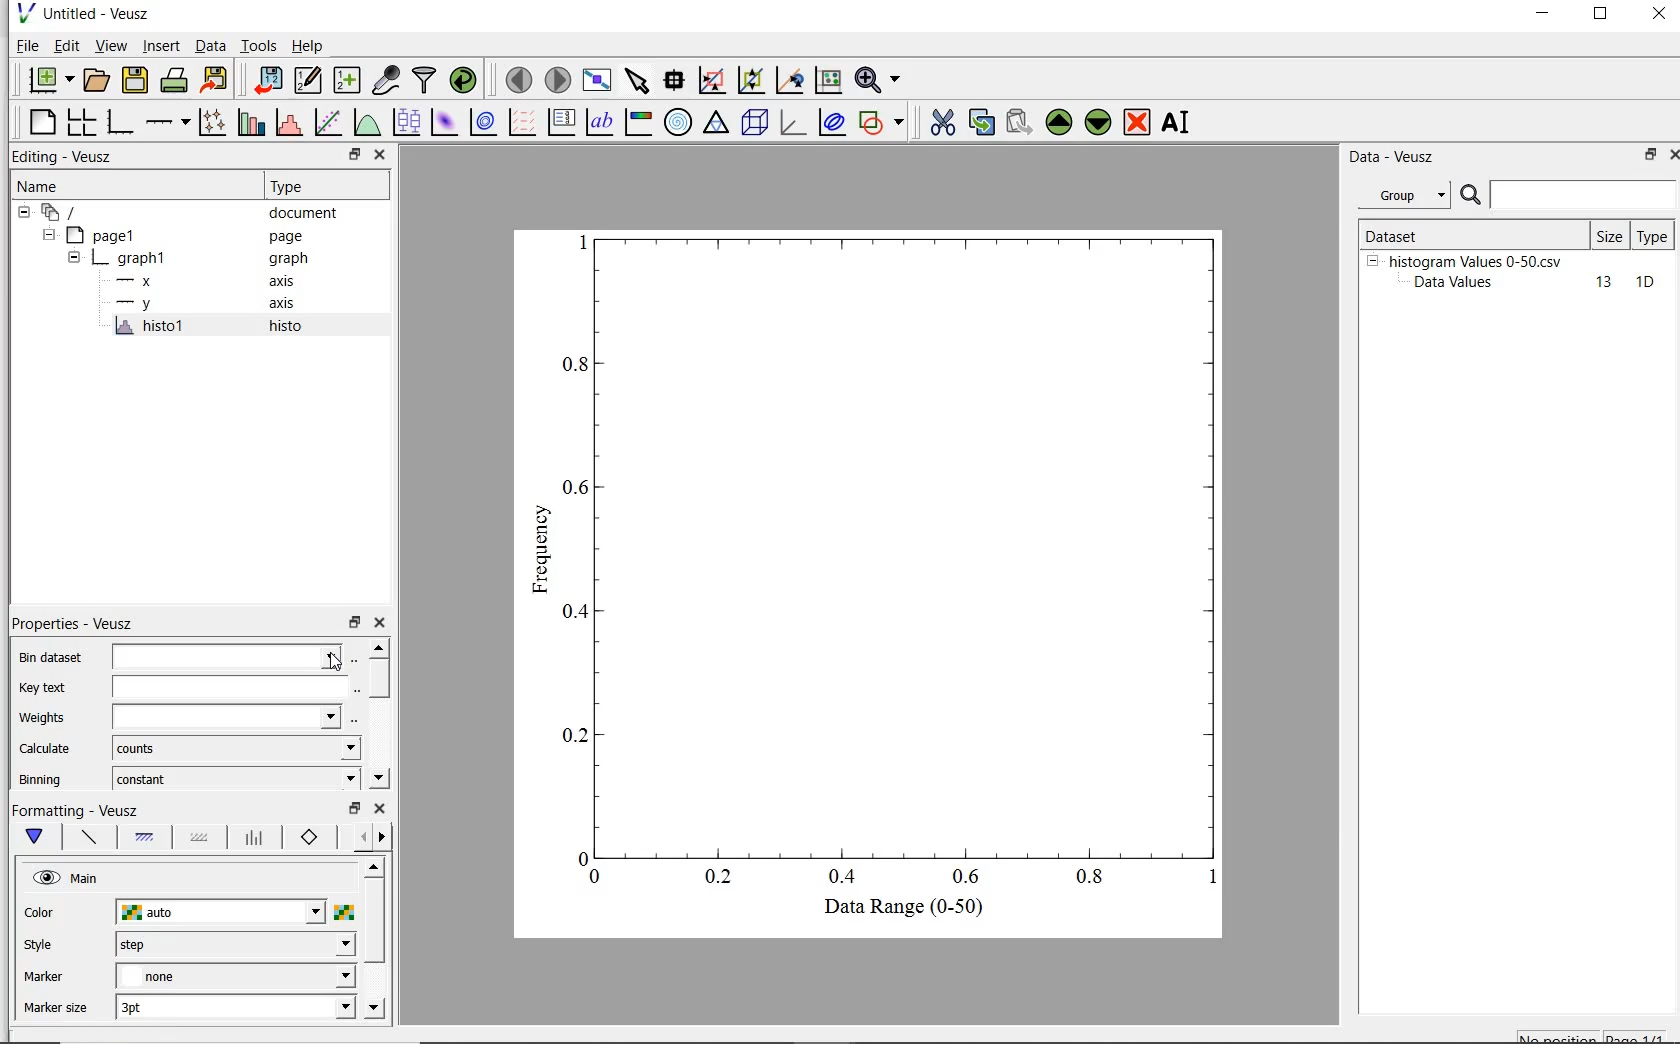 The height and width of the screenshot is (1044, 1680). Describe the element at coordinates (46, 750) in the screenshot. I see `Calculate` at that location.